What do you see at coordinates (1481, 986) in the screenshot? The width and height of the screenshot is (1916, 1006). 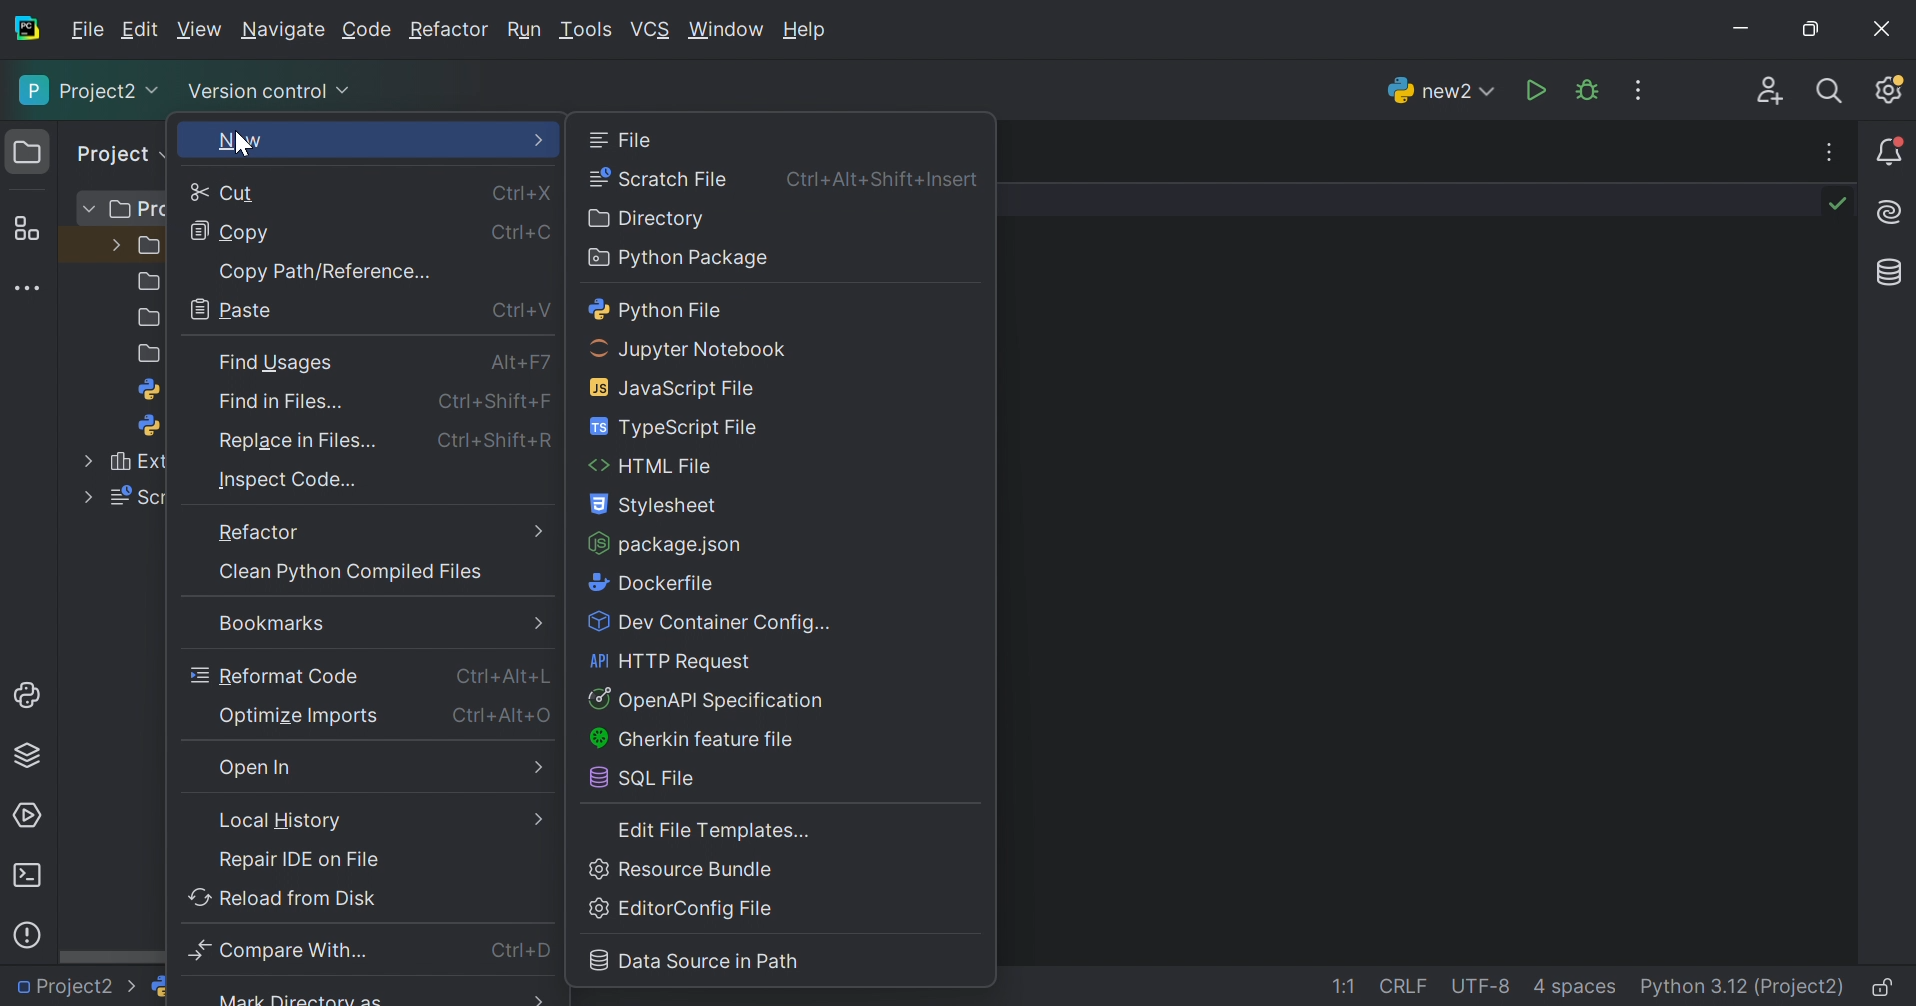 I see `UTF-8` at bounding box center [1481, 986].